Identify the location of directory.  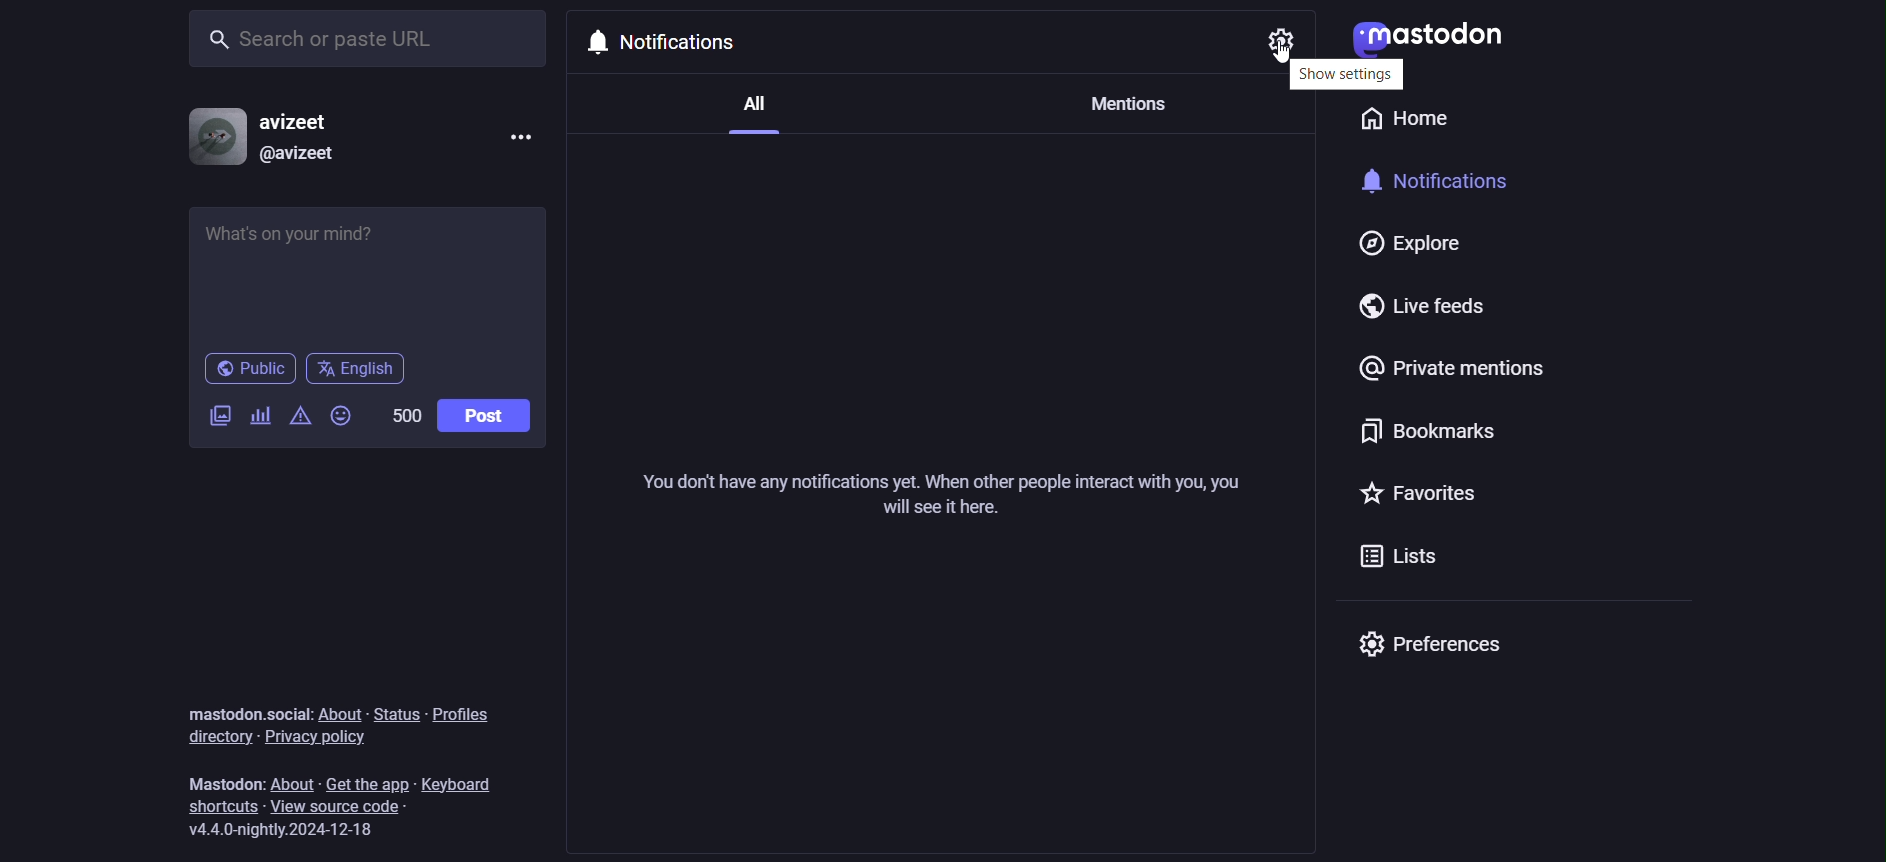
(215, 737).